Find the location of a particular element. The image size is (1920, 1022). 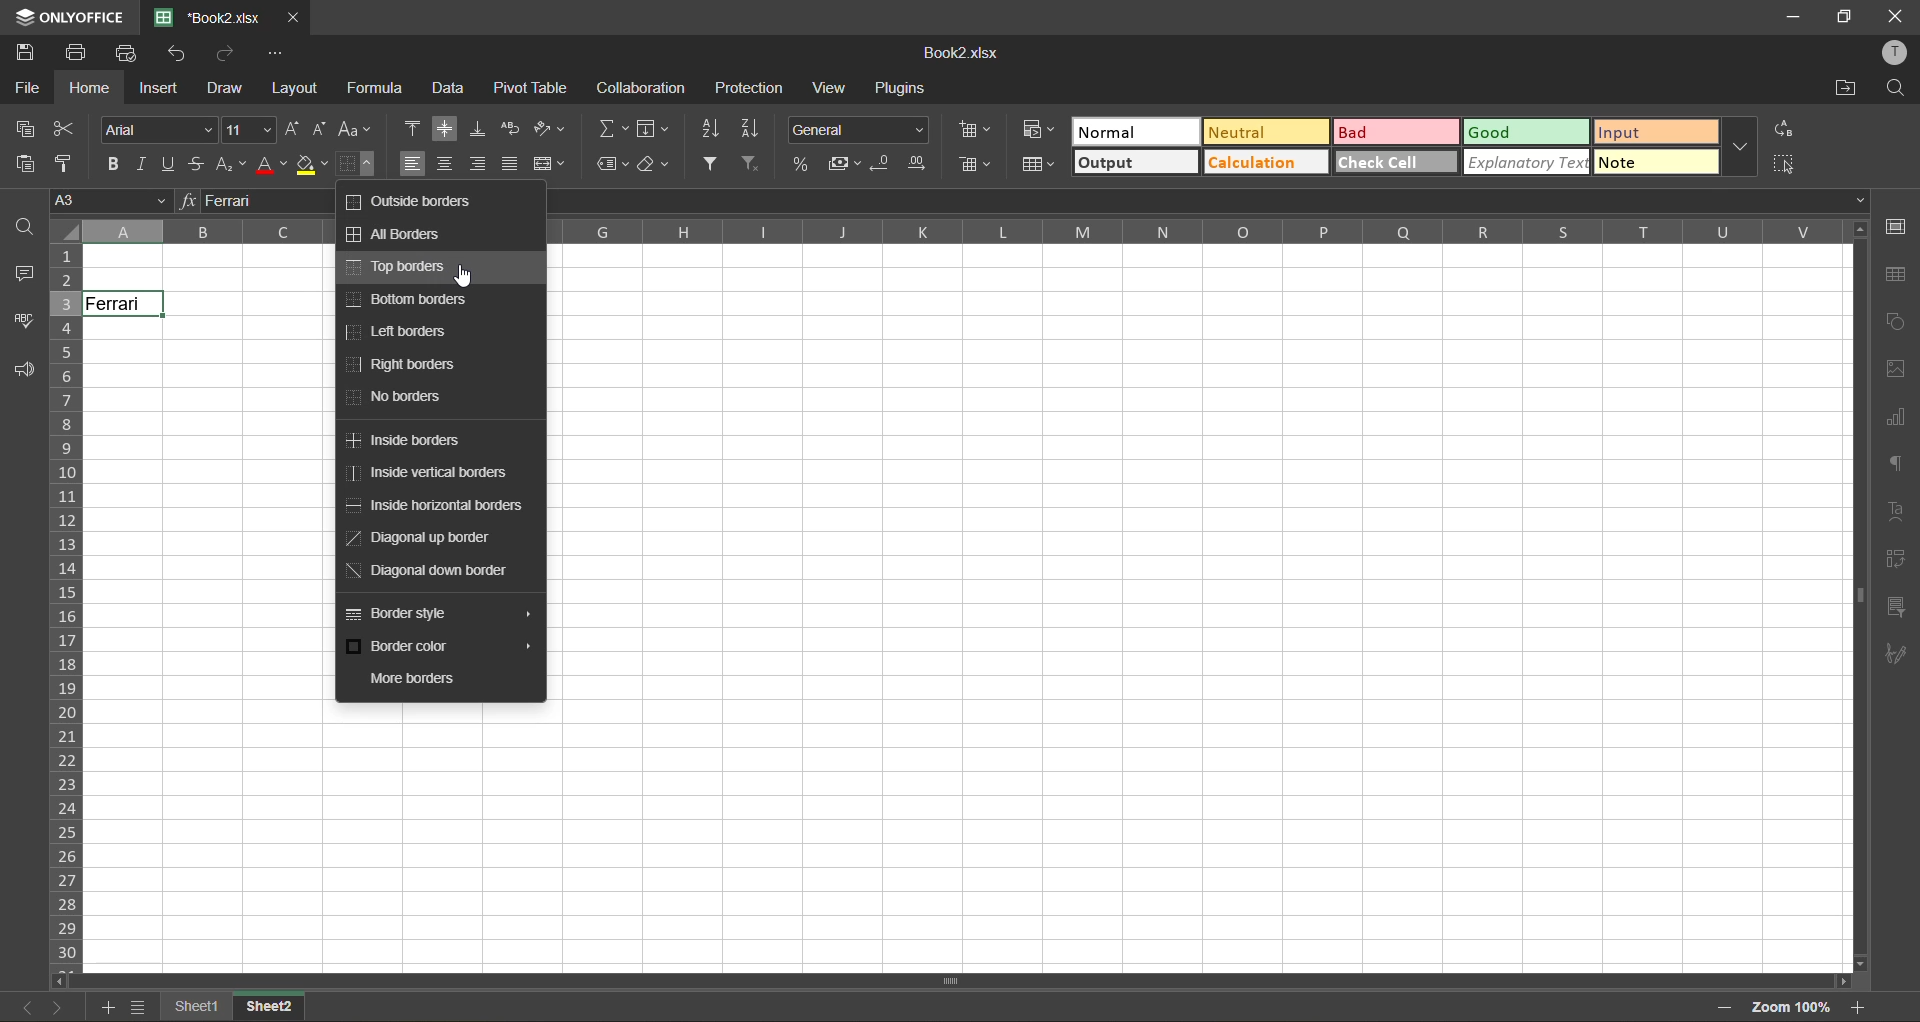

minimize is located at coordinates (1794, 15).